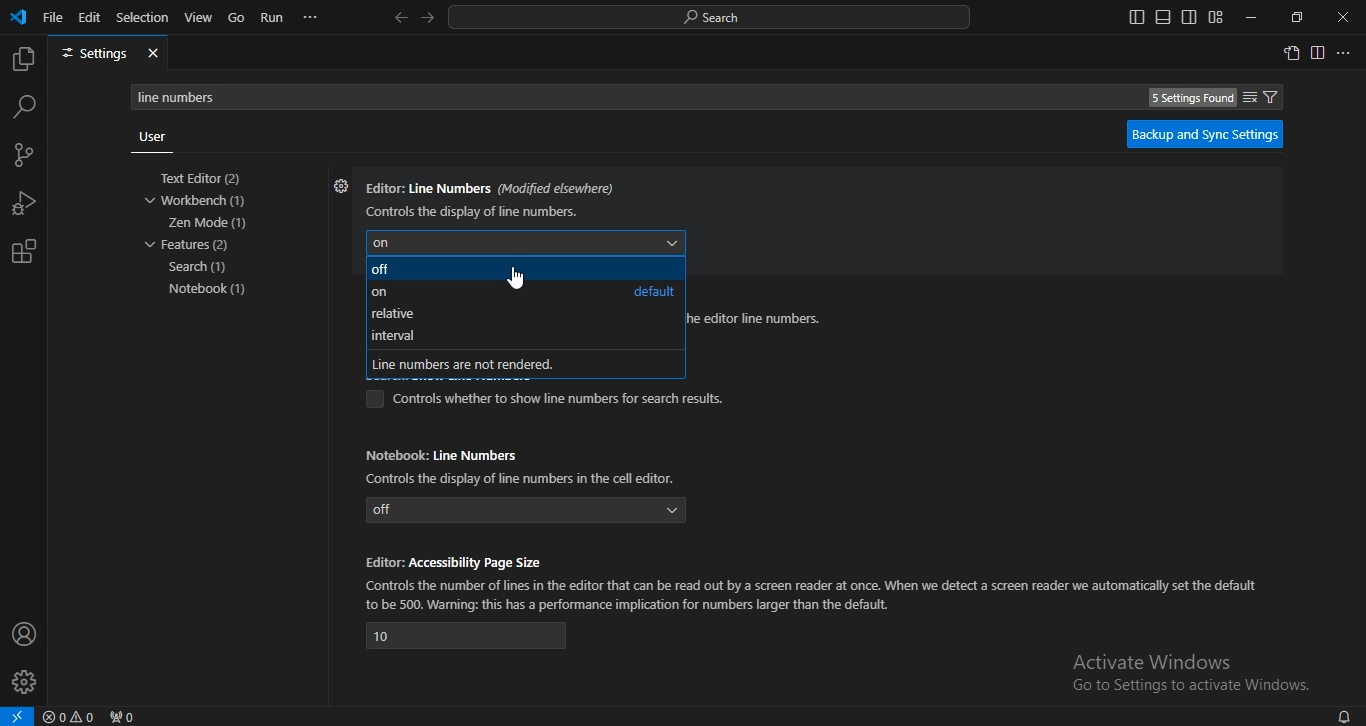 Image resolution: width=1366 pixels, height=726 pixels. Describe the element at coordinates (1189, 17) in the screenshot. I see `toggle secondary sidebar` at that location.